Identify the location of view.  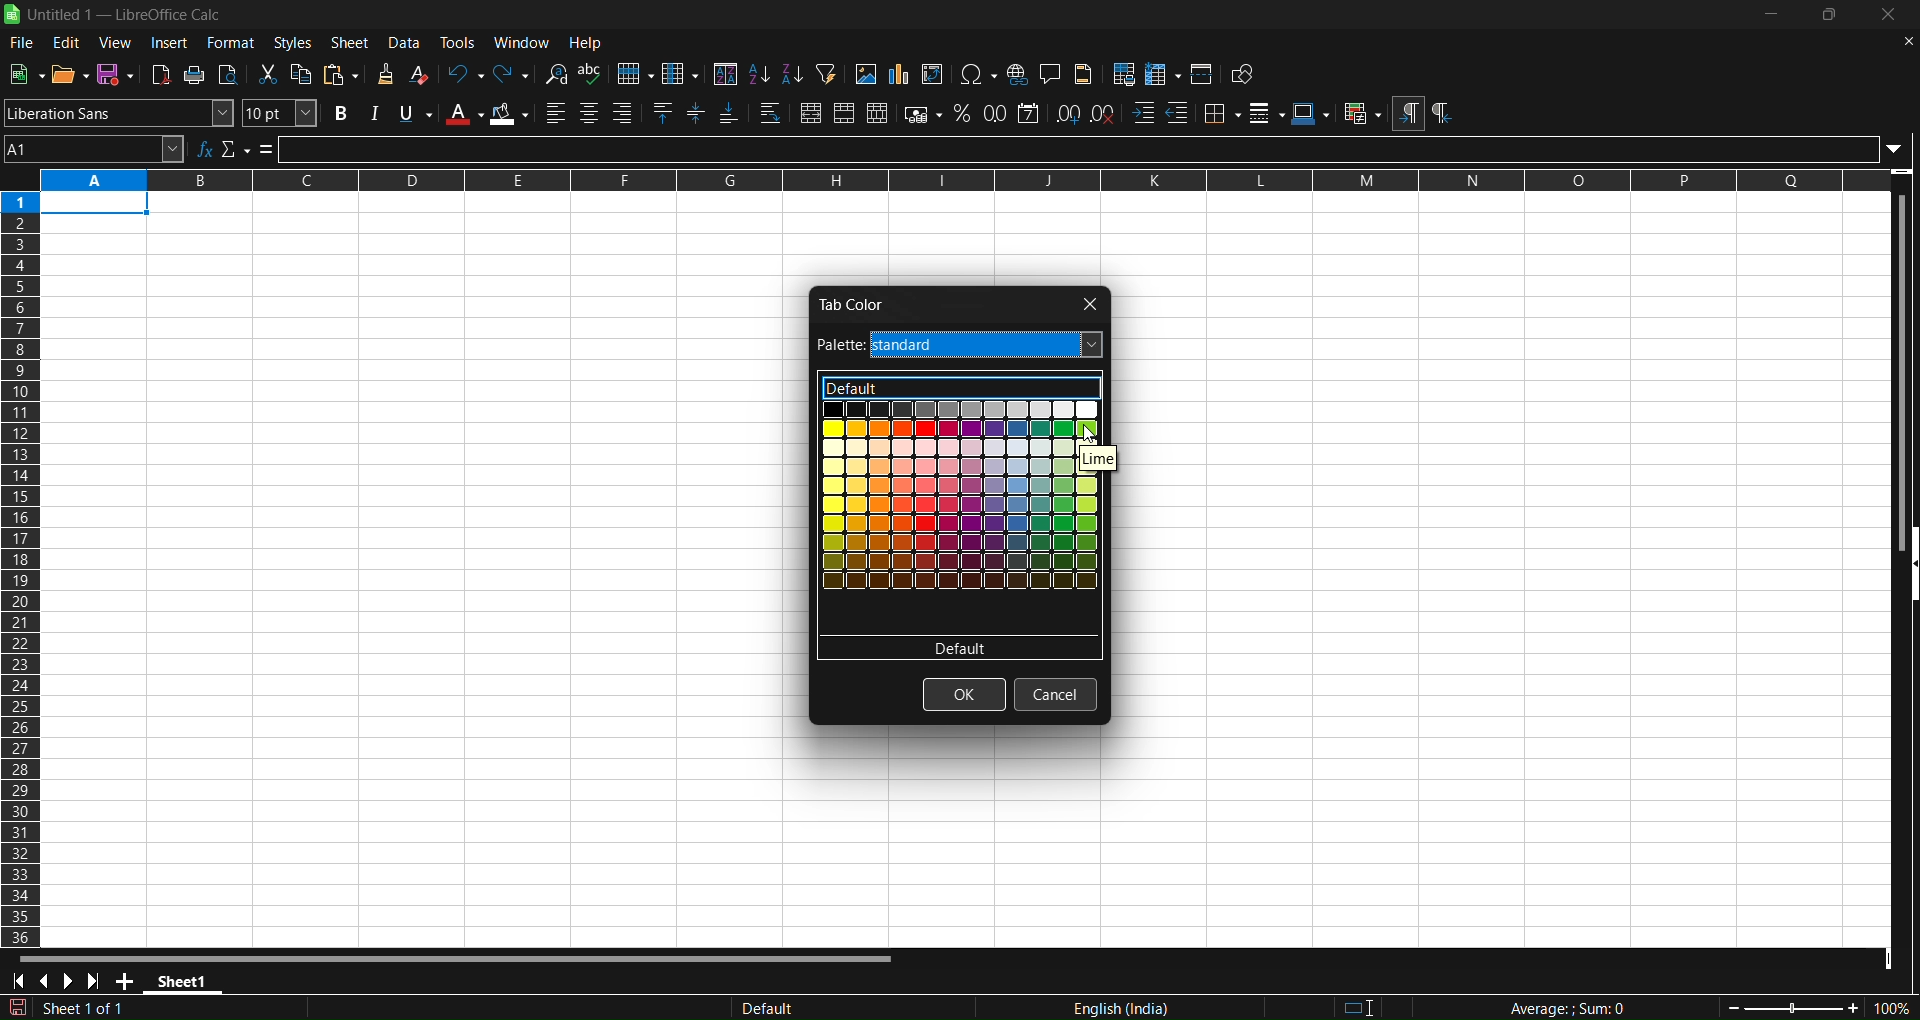
(118, 42).